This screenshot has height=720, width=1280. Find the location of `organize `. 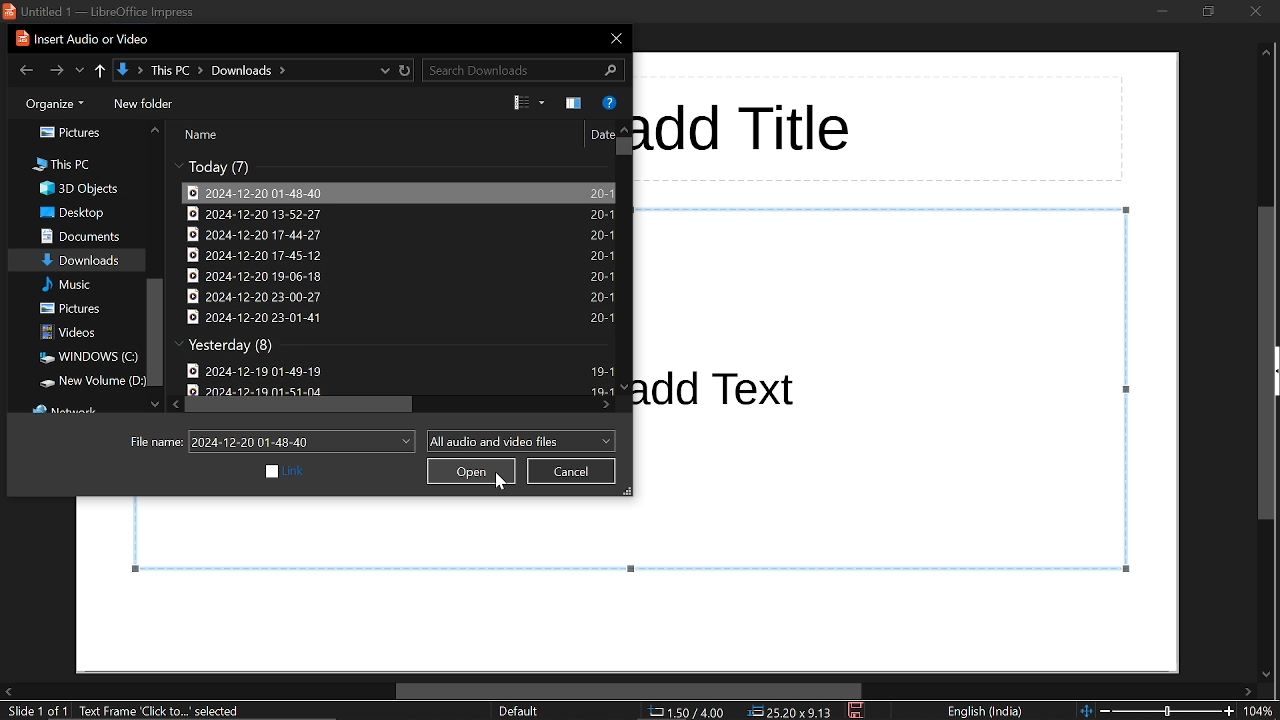

organize  is located at coordinates (55, 104).